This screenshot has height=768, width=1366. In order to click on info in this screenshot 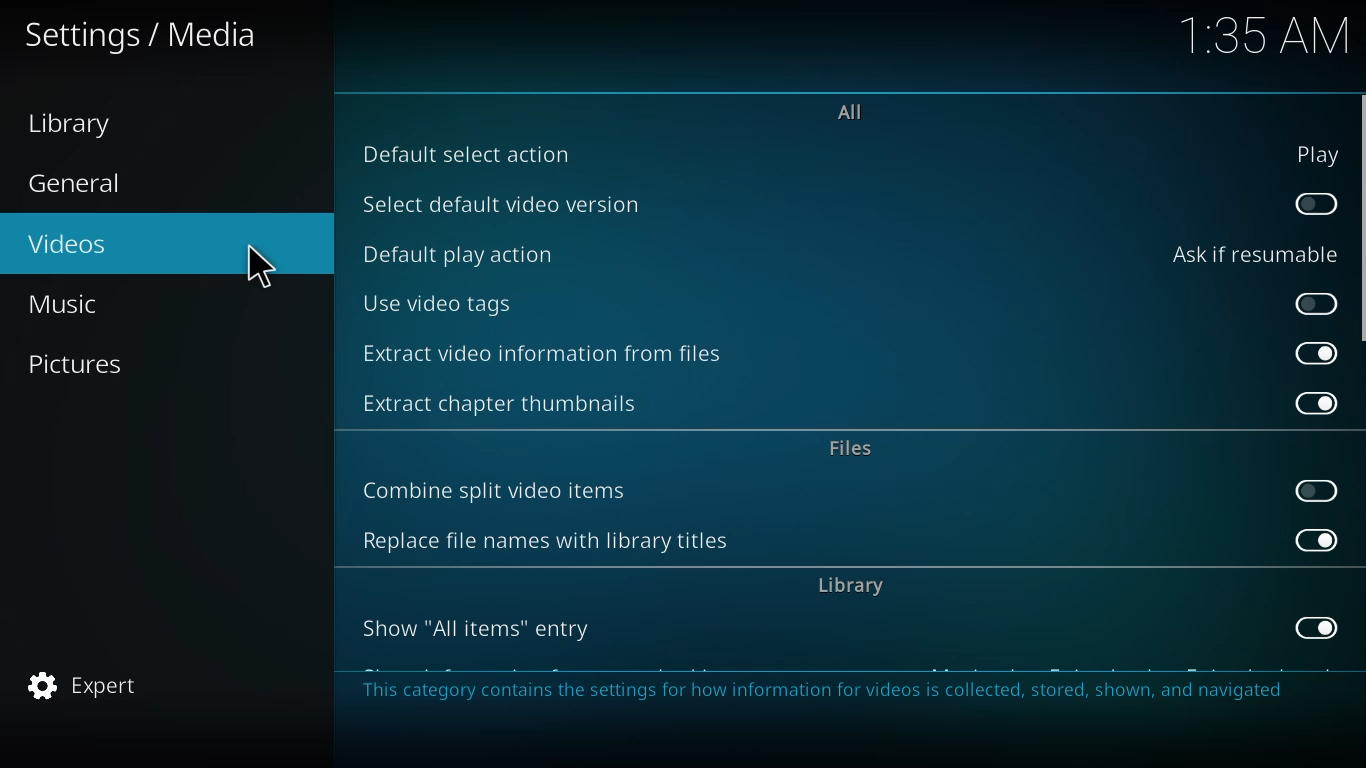, I will do `click(829, 691)`.